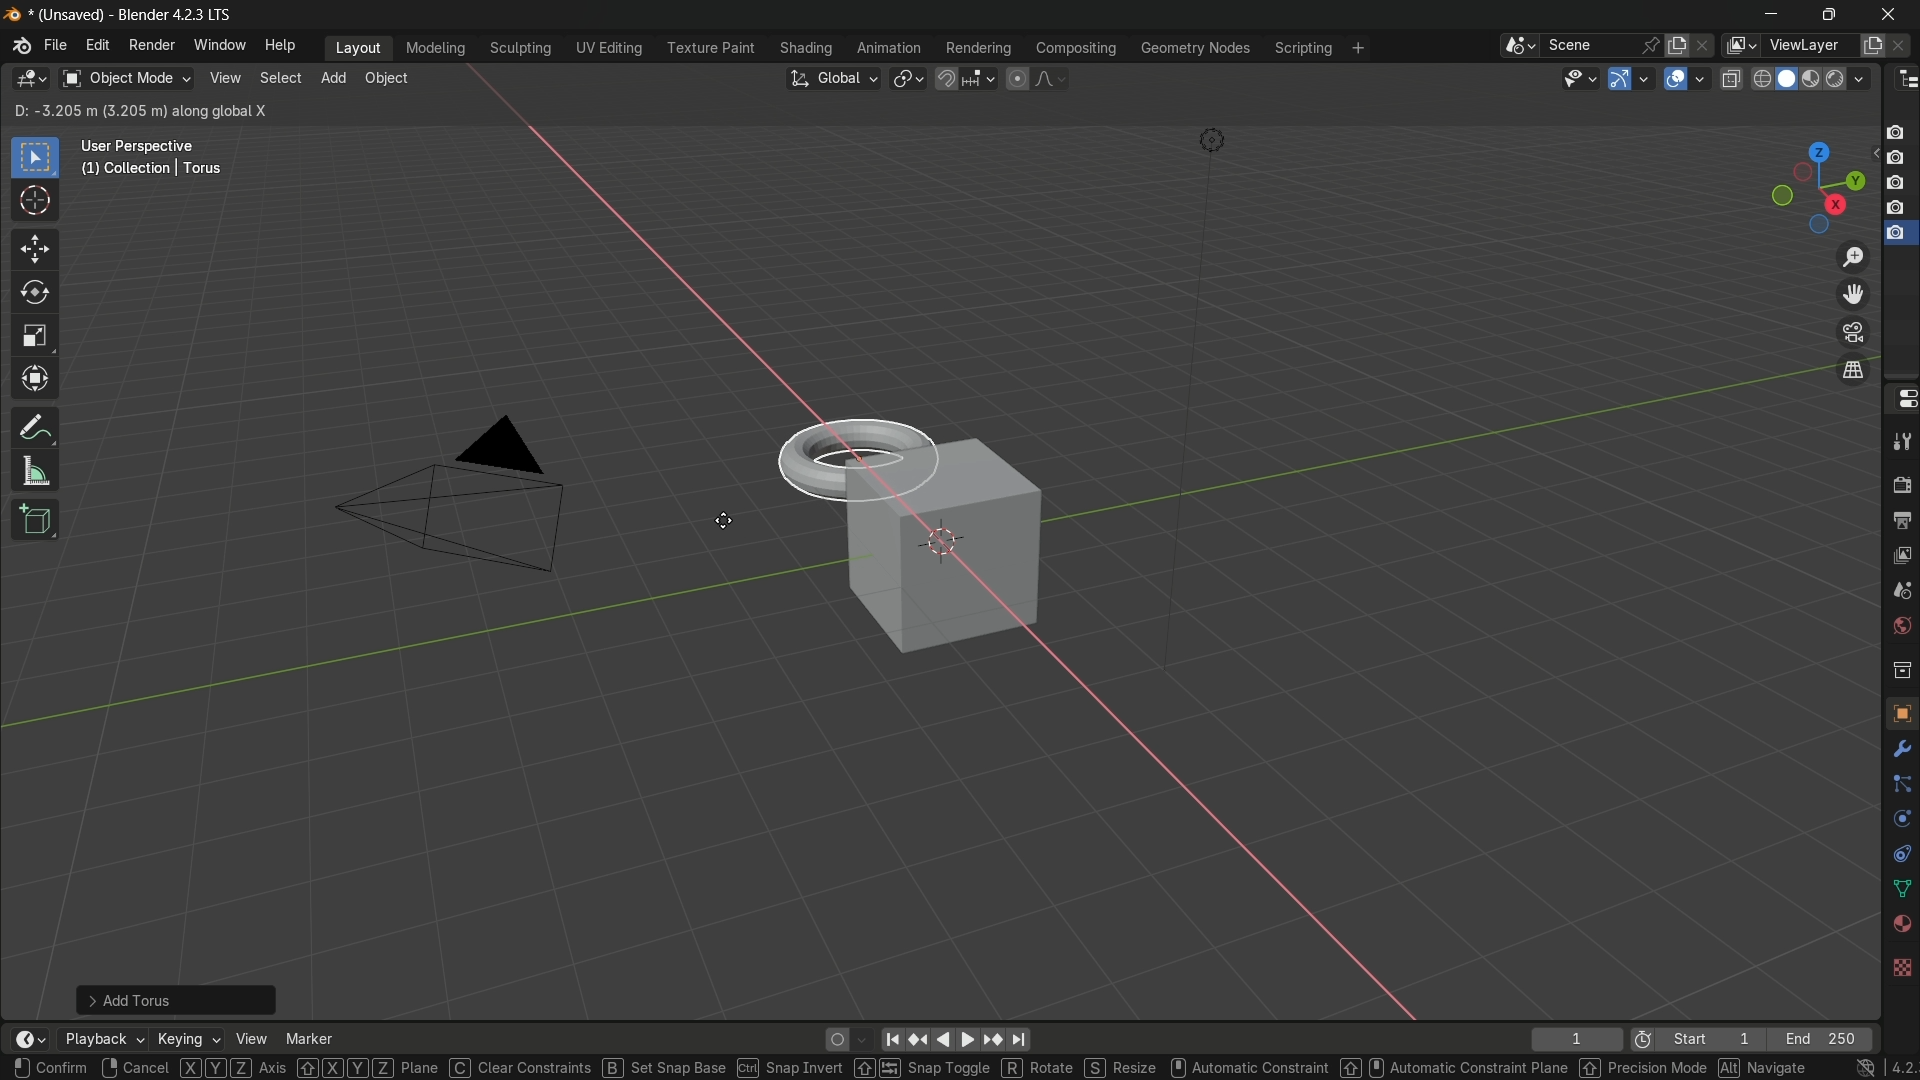 The width and height of the screenshot is (1920, 1080). I want to click on cursor, so click(721, 521).